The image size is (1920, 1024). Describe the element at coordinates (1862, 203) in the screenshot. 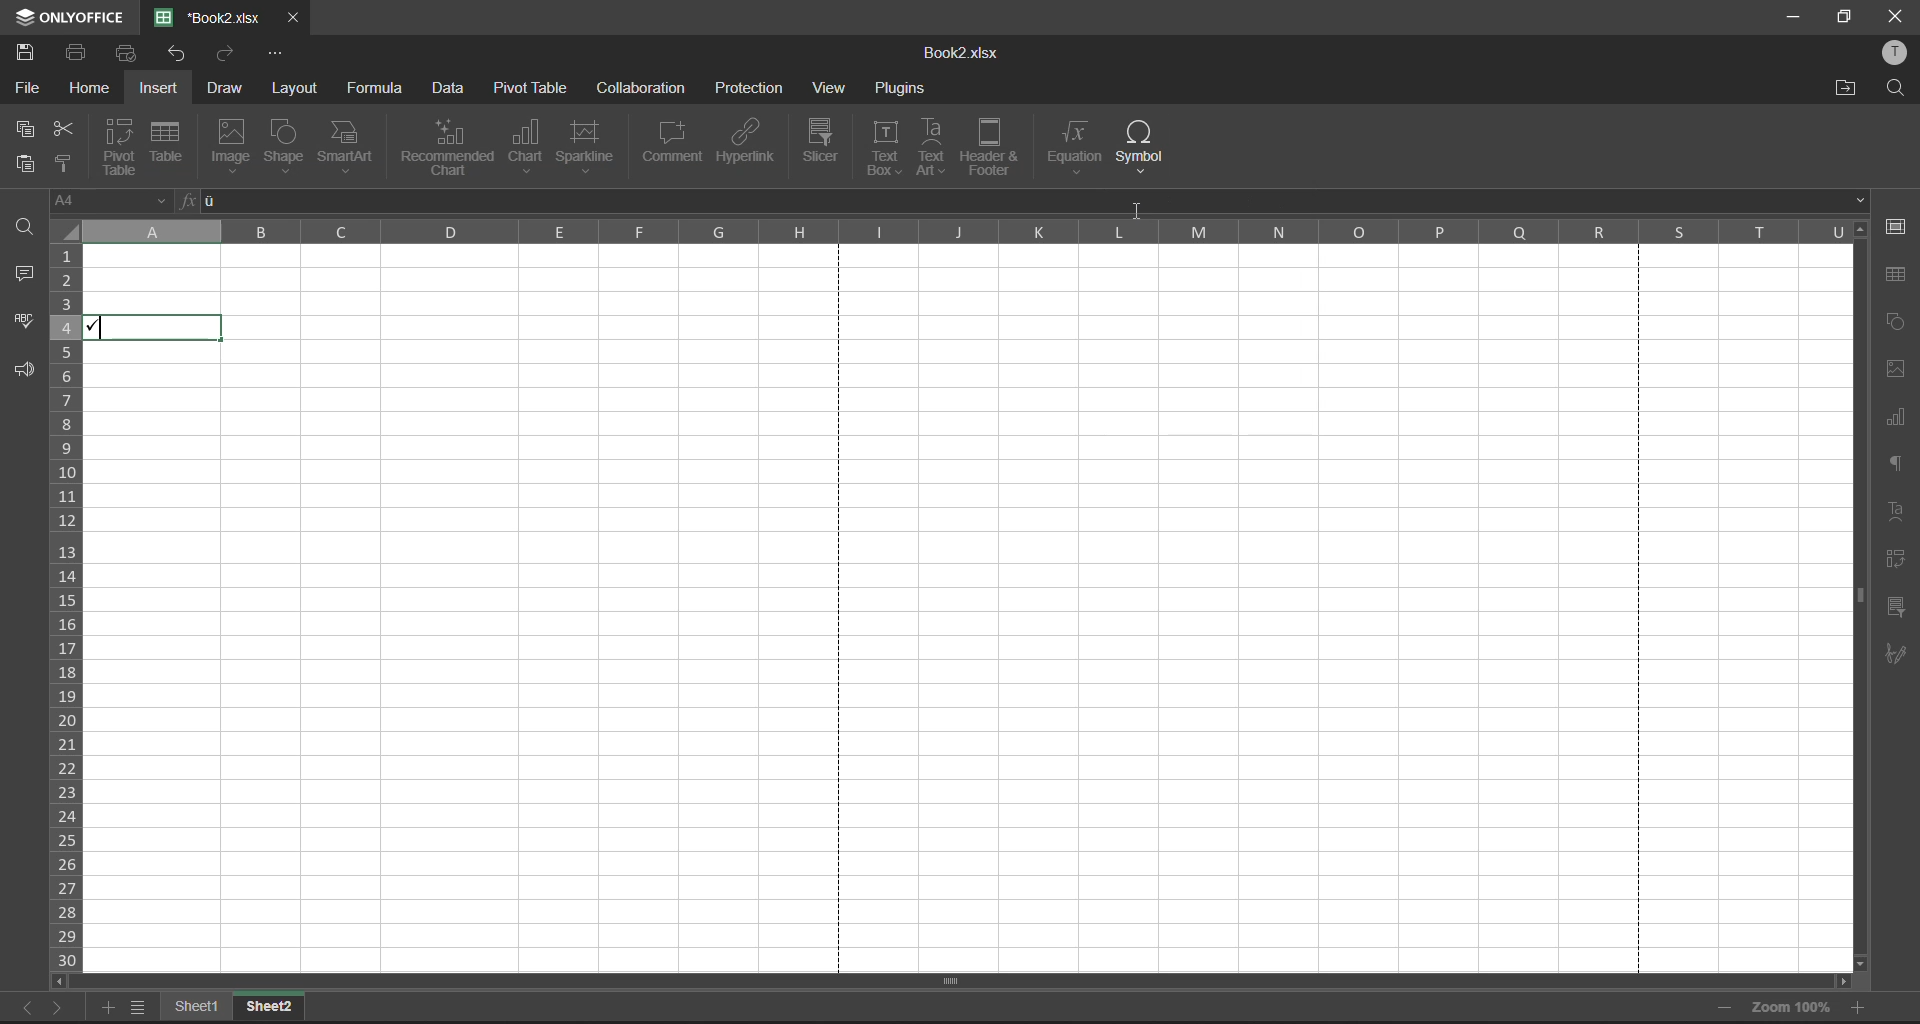

I see `down` at that location.